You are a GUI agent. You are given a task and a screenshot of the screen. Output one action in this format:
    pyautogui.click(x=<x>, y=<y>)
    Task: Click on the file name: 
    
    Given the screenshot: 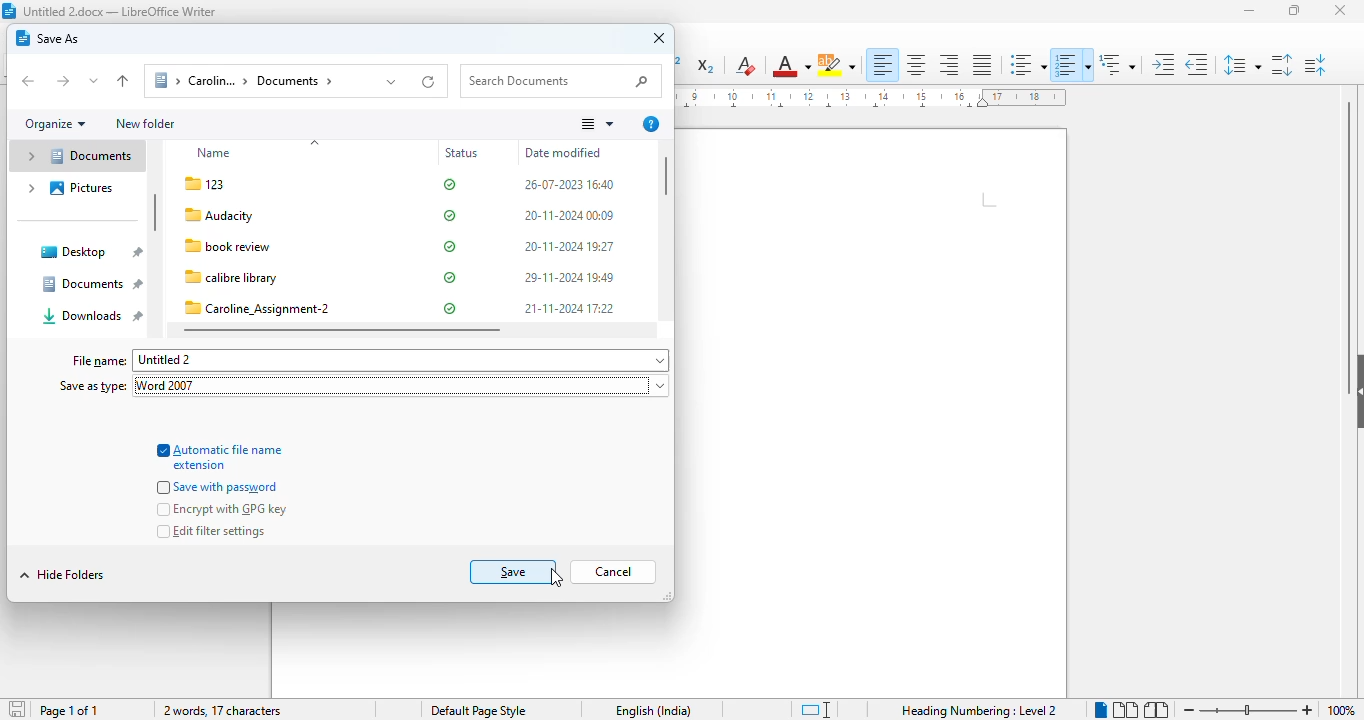 What is the action you would take?
    pyautogui.click(x=99, y=361)
    